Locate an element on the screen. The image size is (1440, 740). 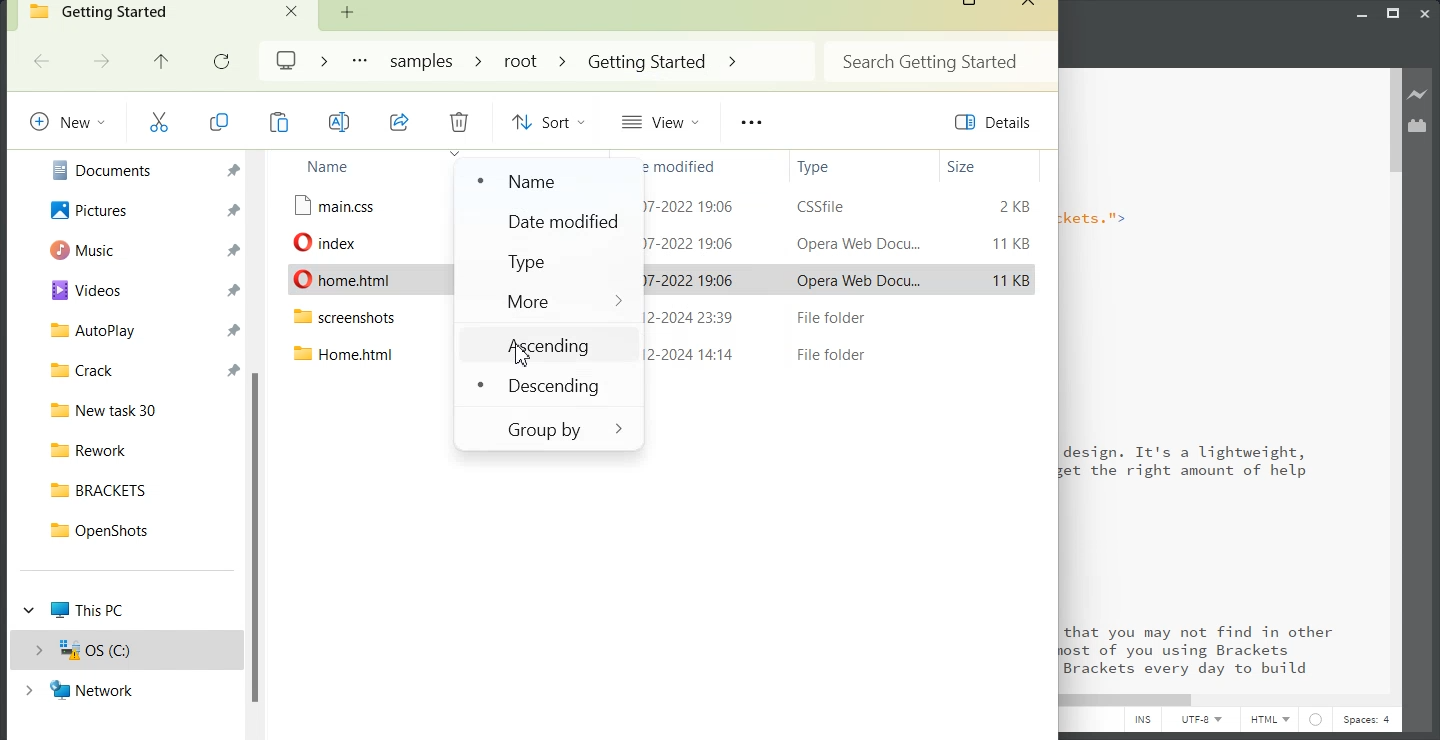
Text 2 is located at coordinates (1214, 380).